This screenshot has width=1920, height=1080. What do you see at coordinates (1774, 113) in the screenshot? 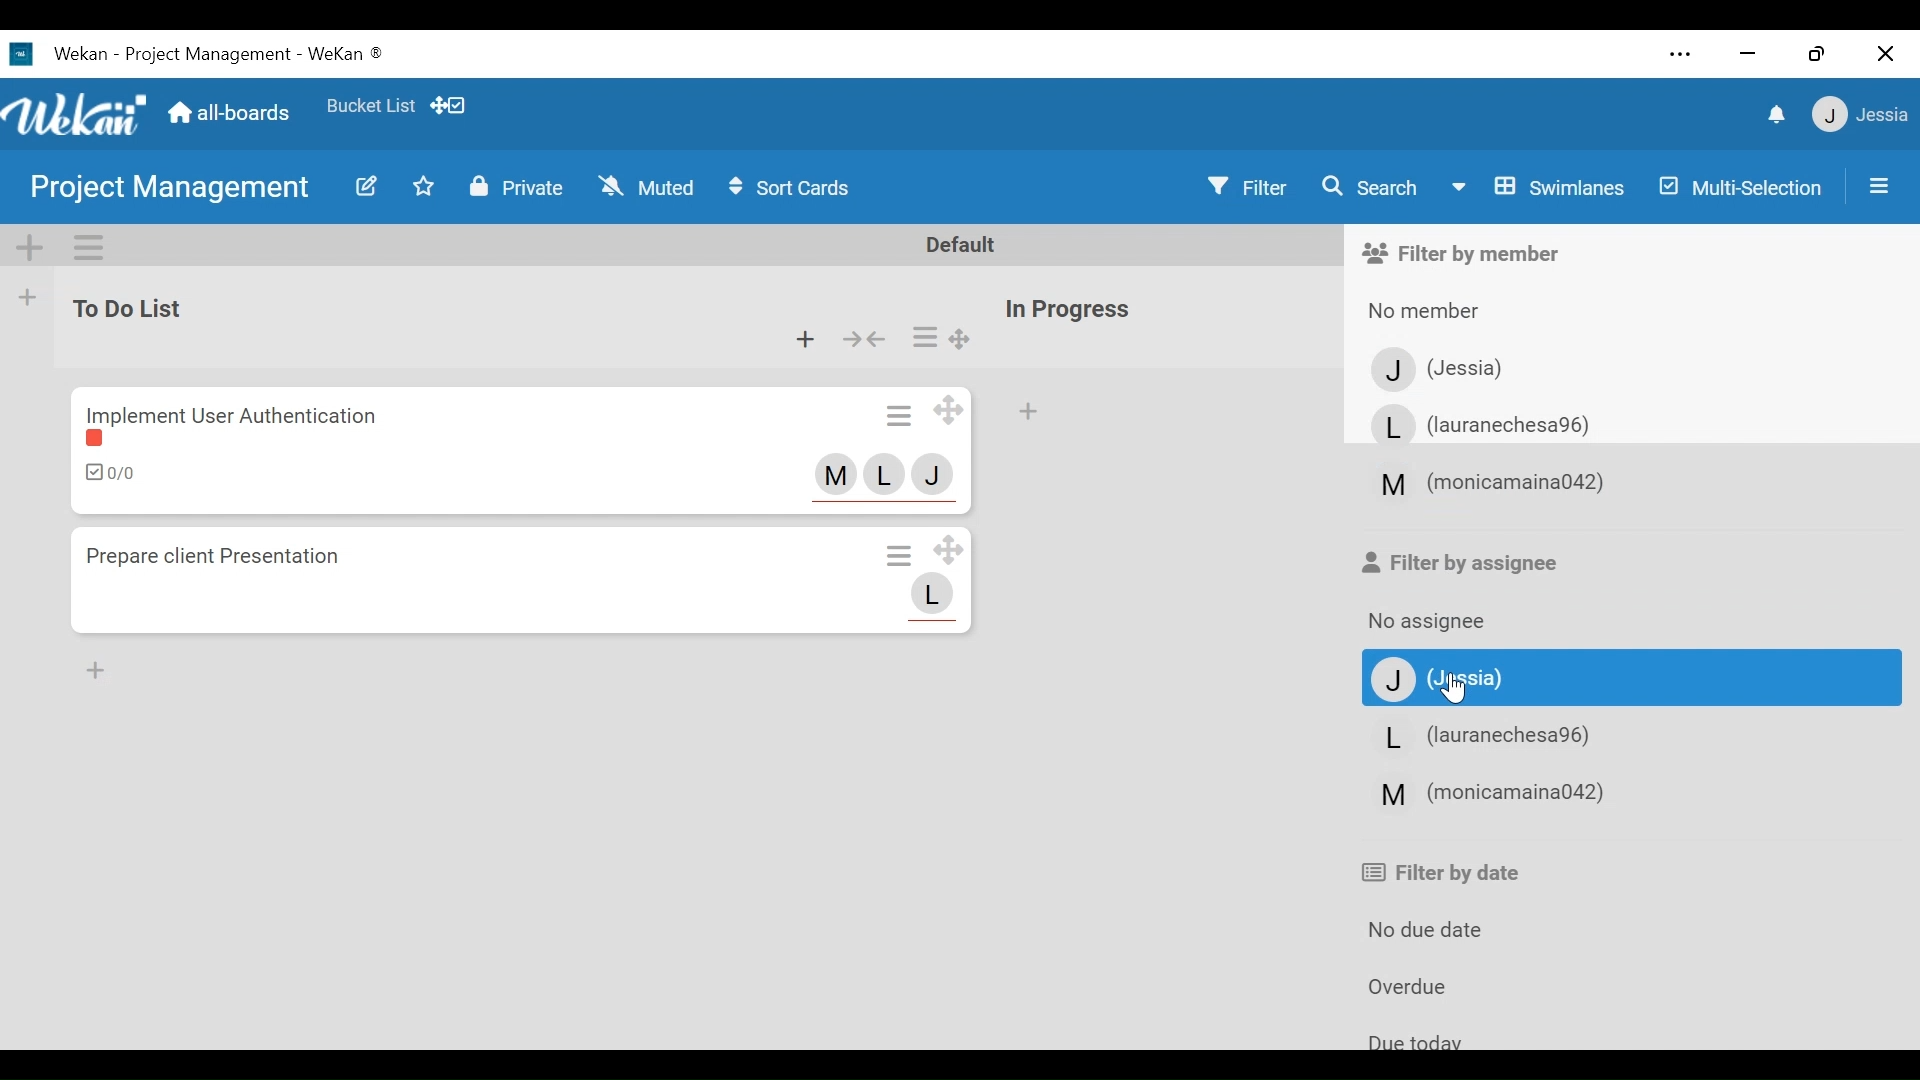
I see `notifications` at bounding box center [1774, 113].